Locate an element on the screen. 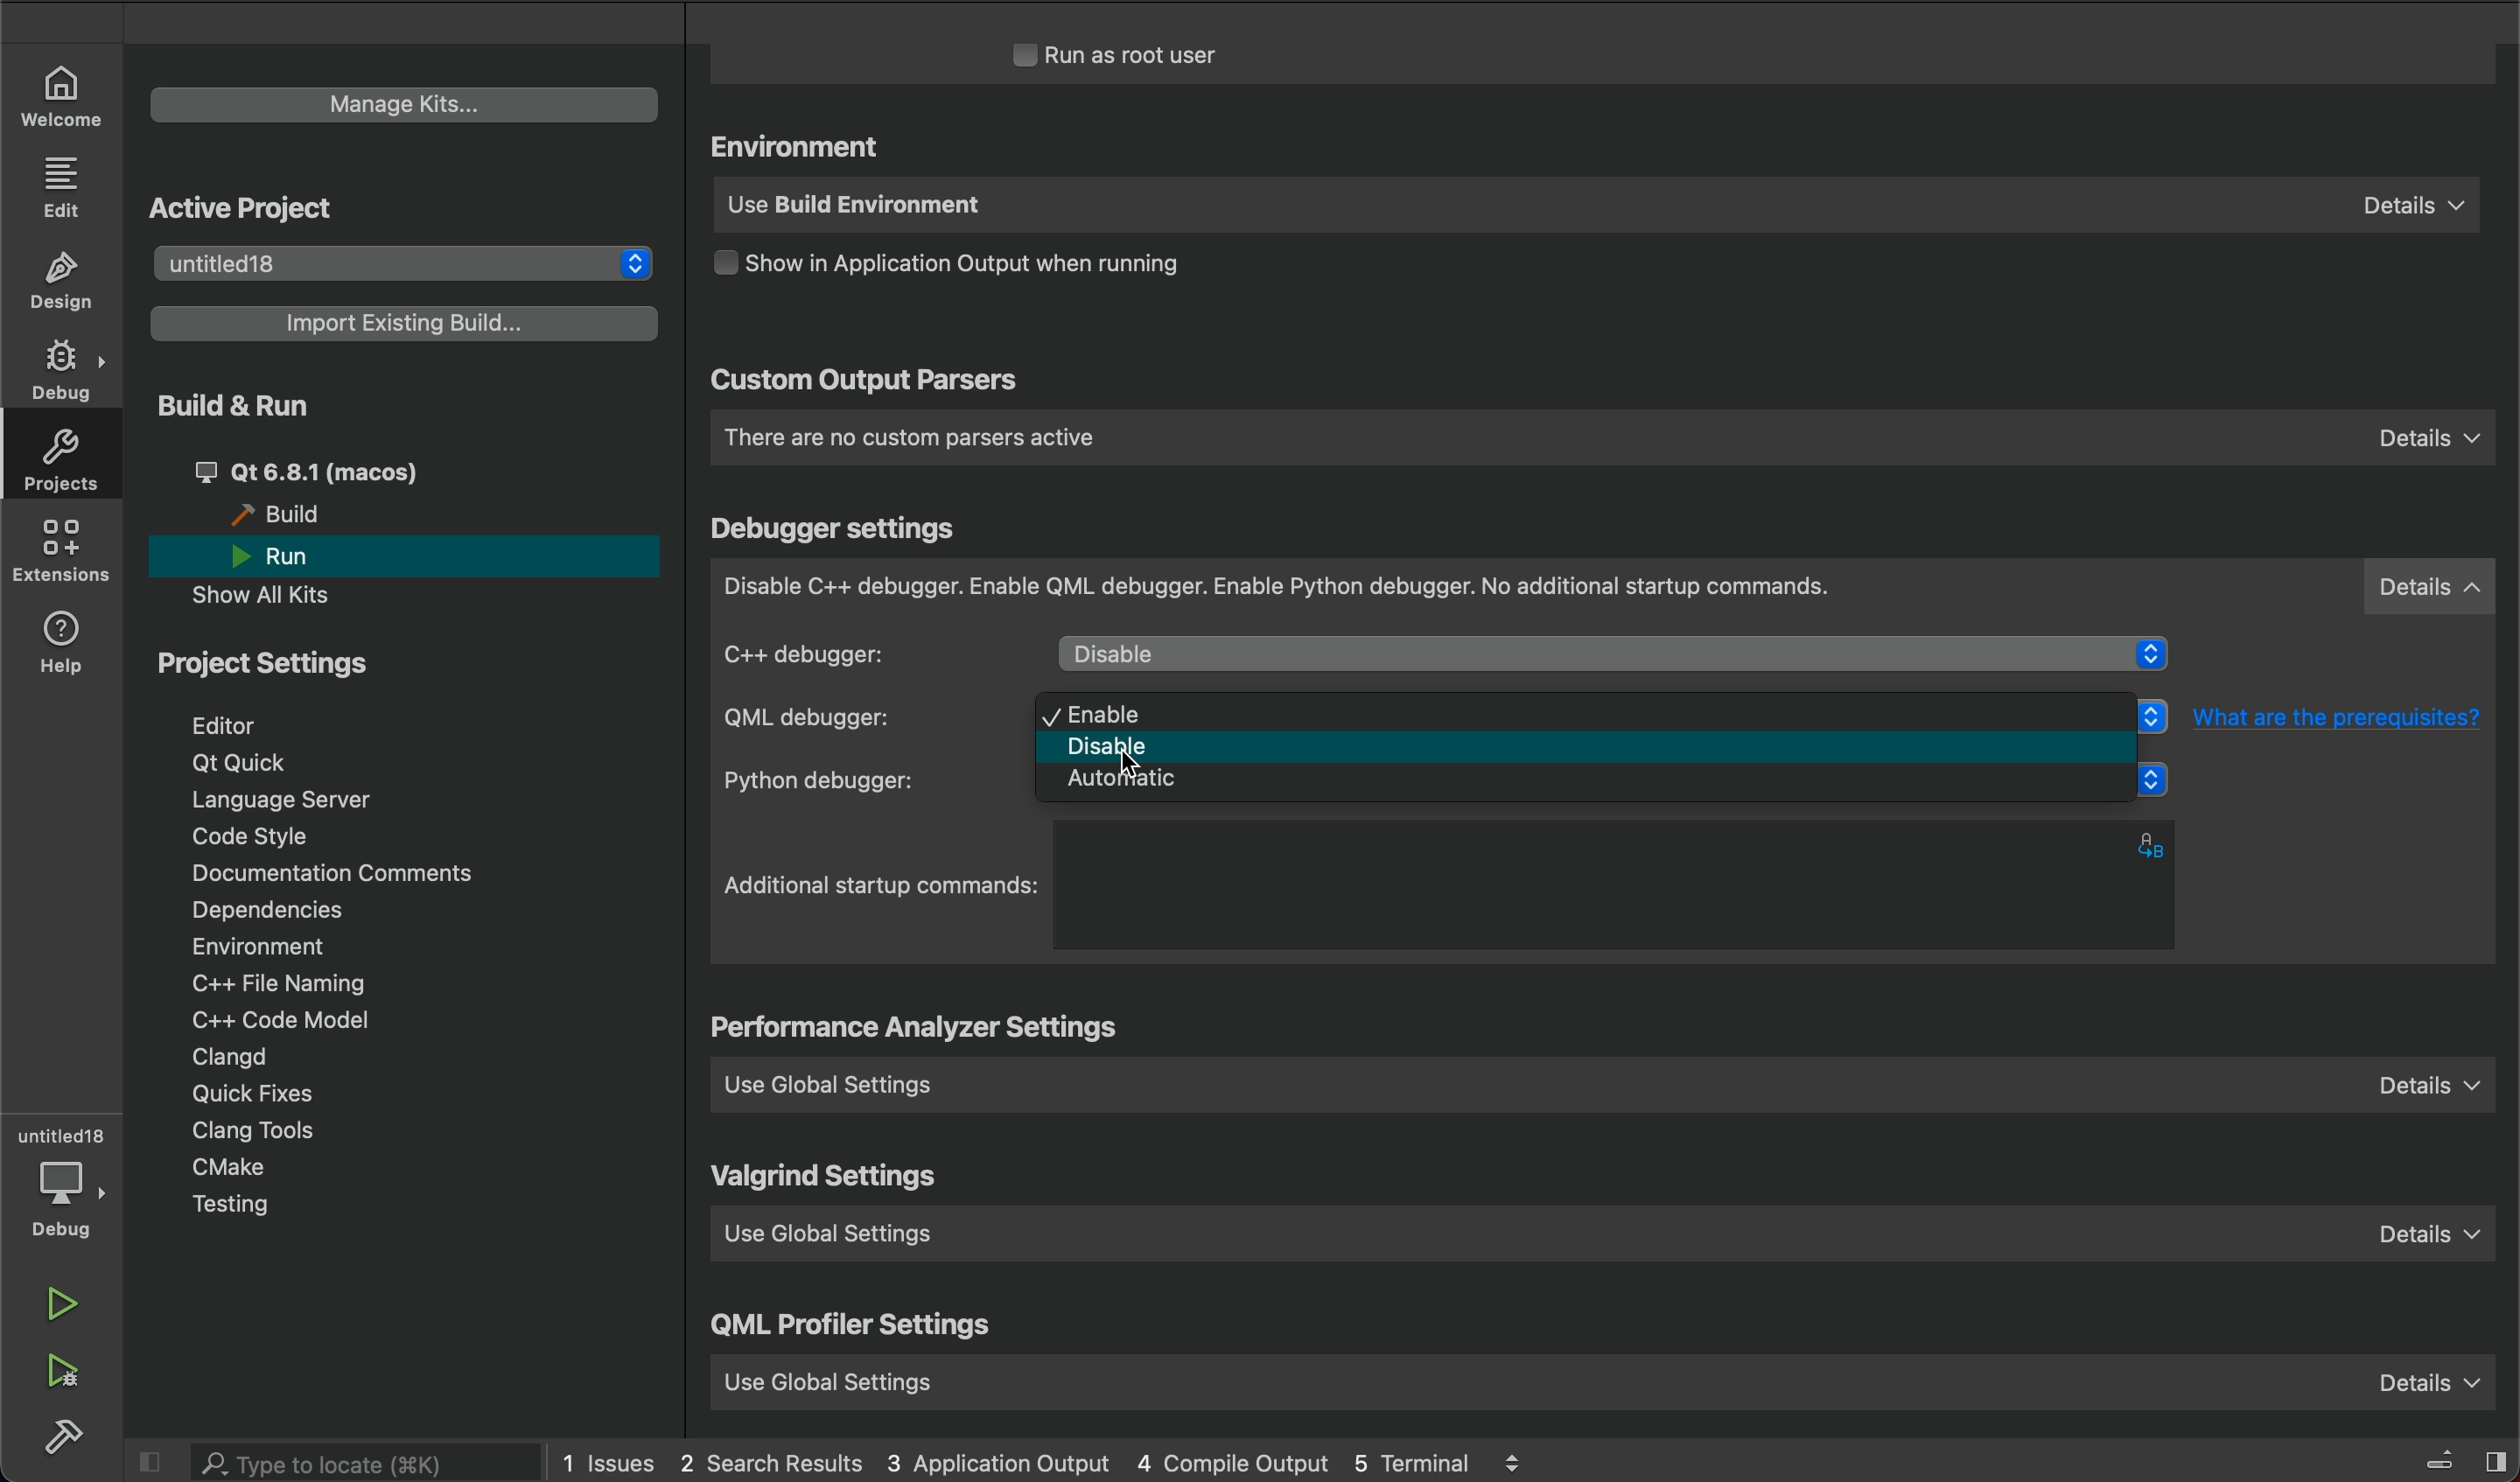 The height and width of the screenshot is (1482, 2520). editor is located at coordinates (229, 725).